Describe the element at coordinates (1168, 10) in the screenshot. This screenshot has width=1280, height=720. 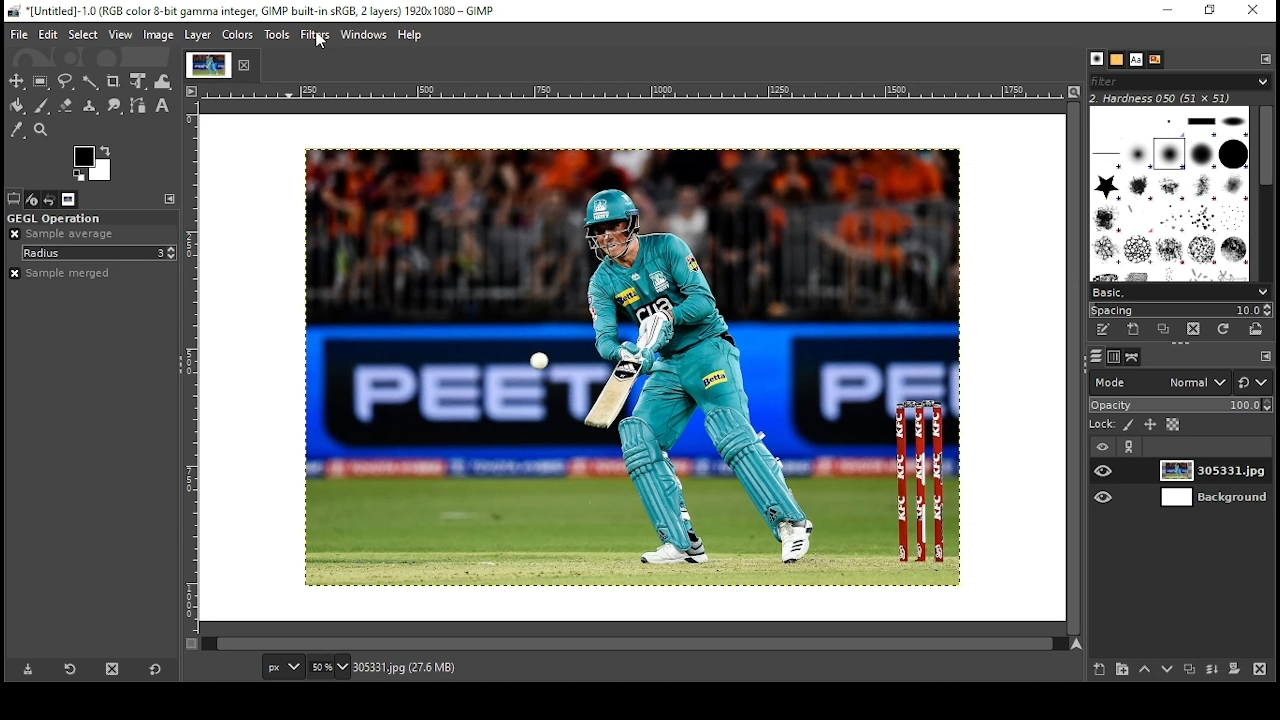
I see `minimize` at that location.